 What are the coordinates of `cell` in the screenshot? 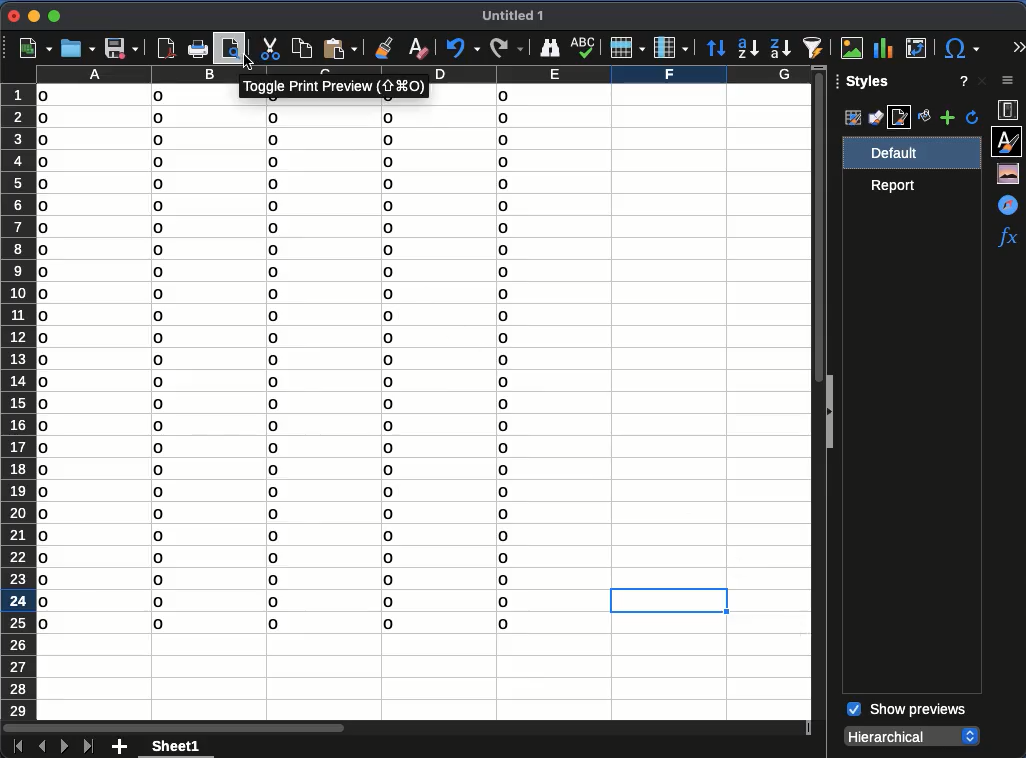 It's located at (666, 602).